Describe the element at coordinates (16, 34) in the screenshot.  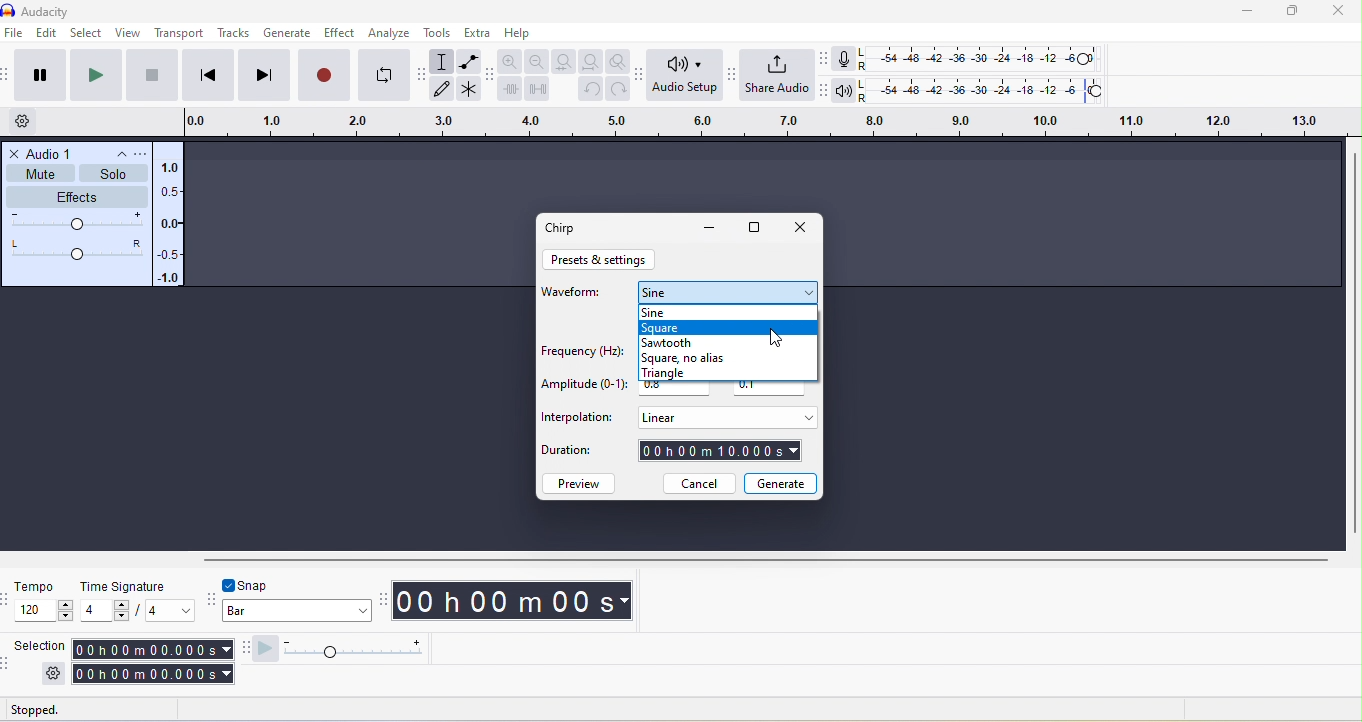
I see `file` at that location.